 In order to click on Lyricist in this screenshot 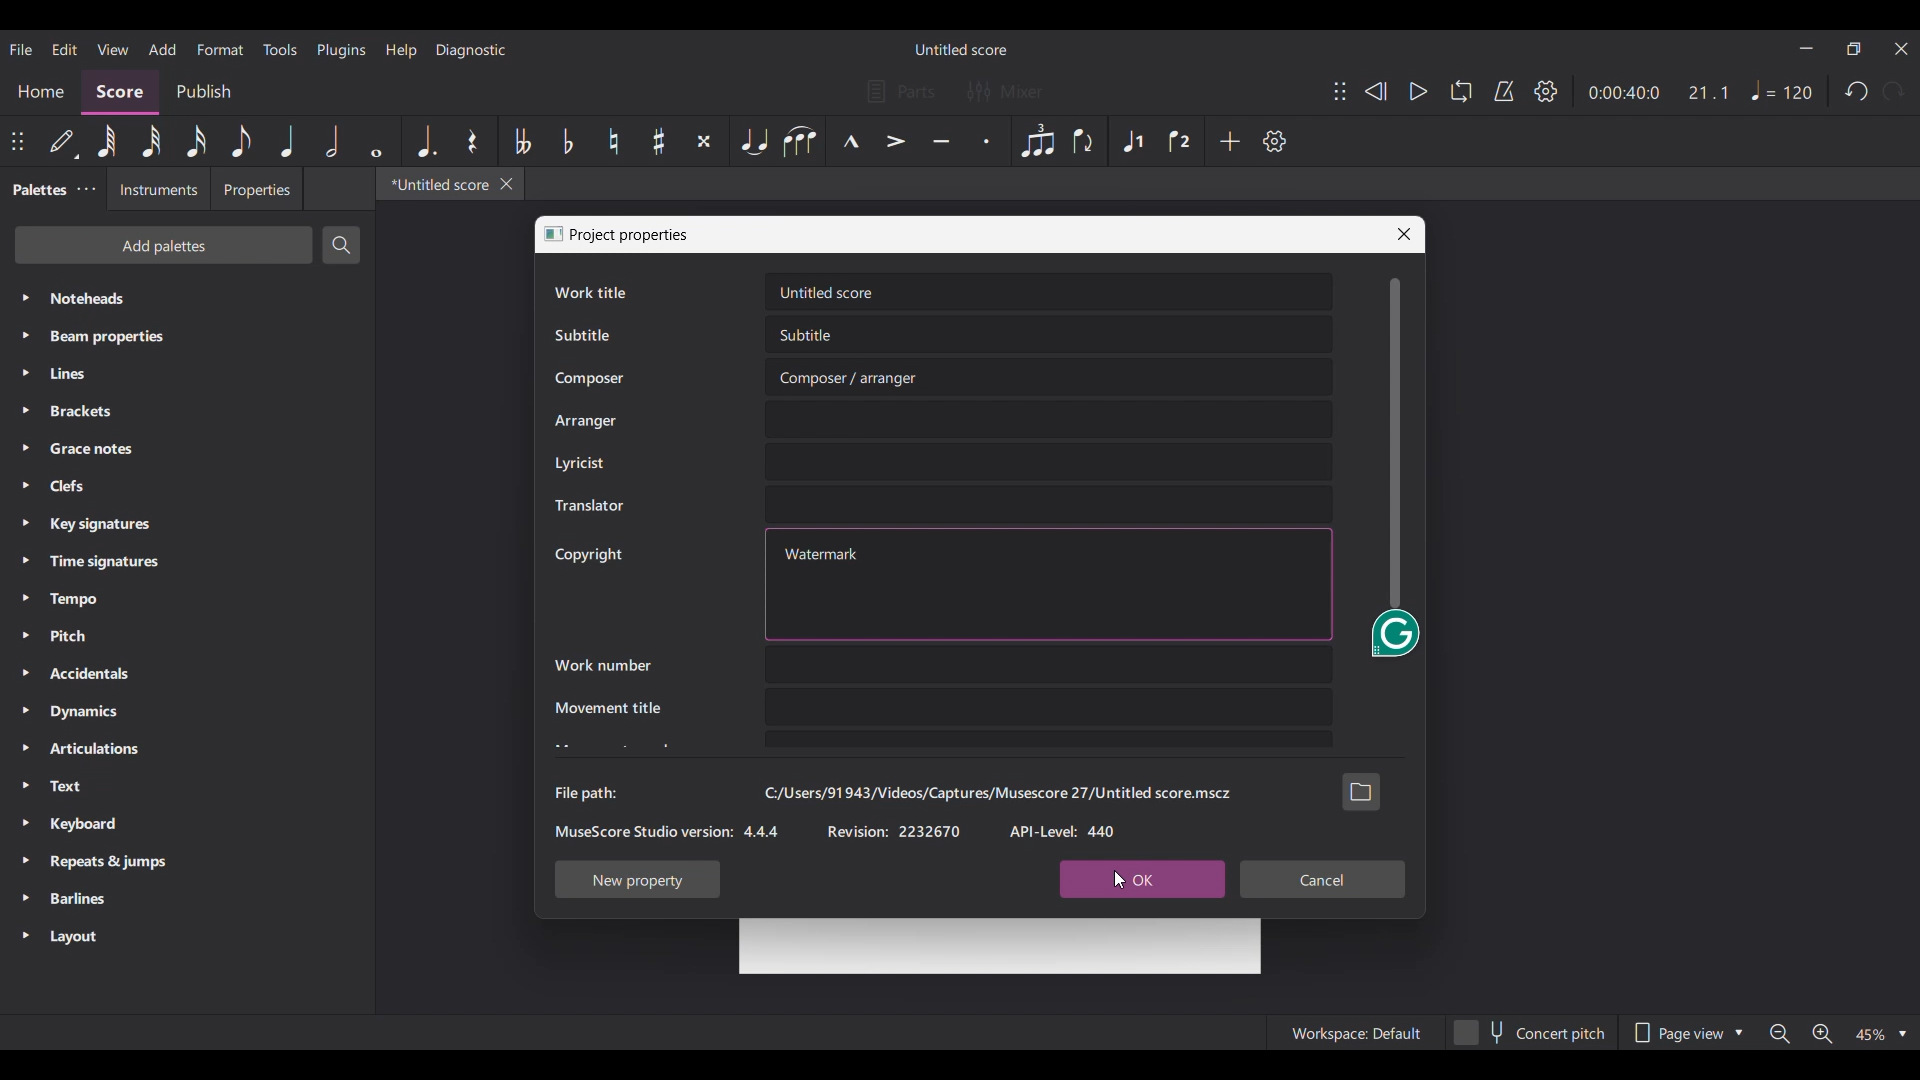, I will do `click(579, 463)`.